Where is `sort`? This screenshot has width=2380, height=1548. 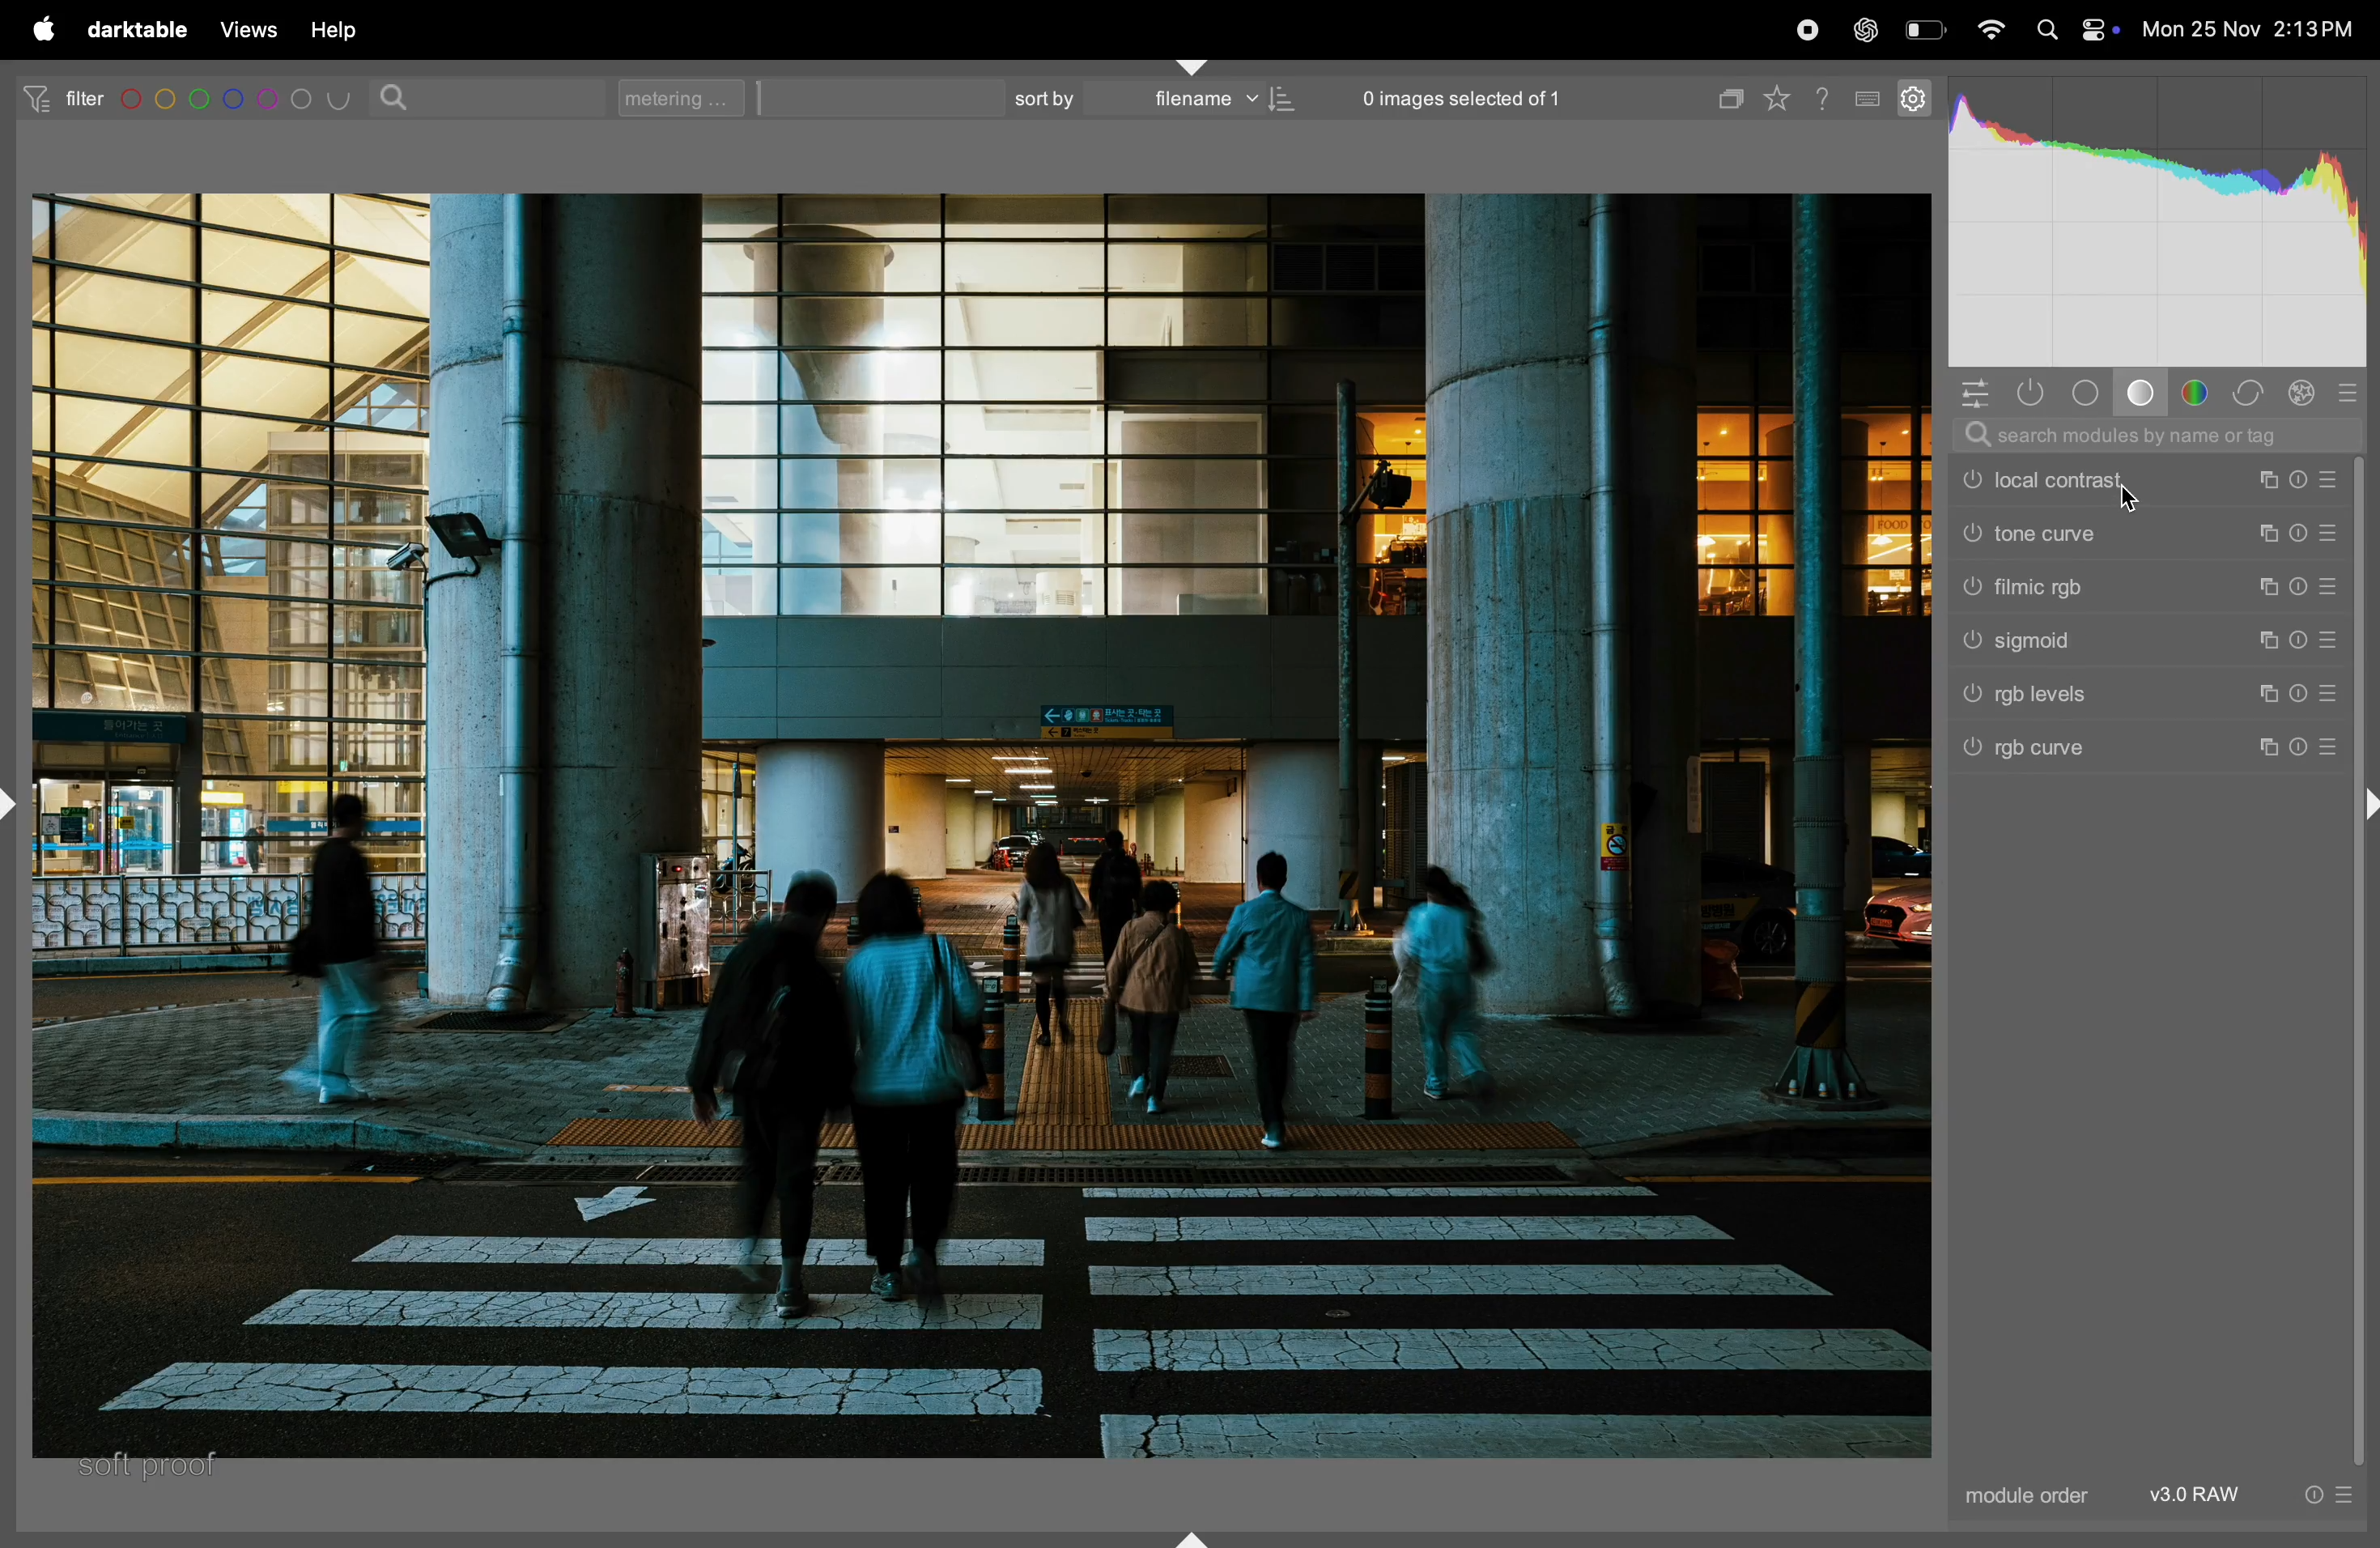
sort is located at coordinates (1039, 98).